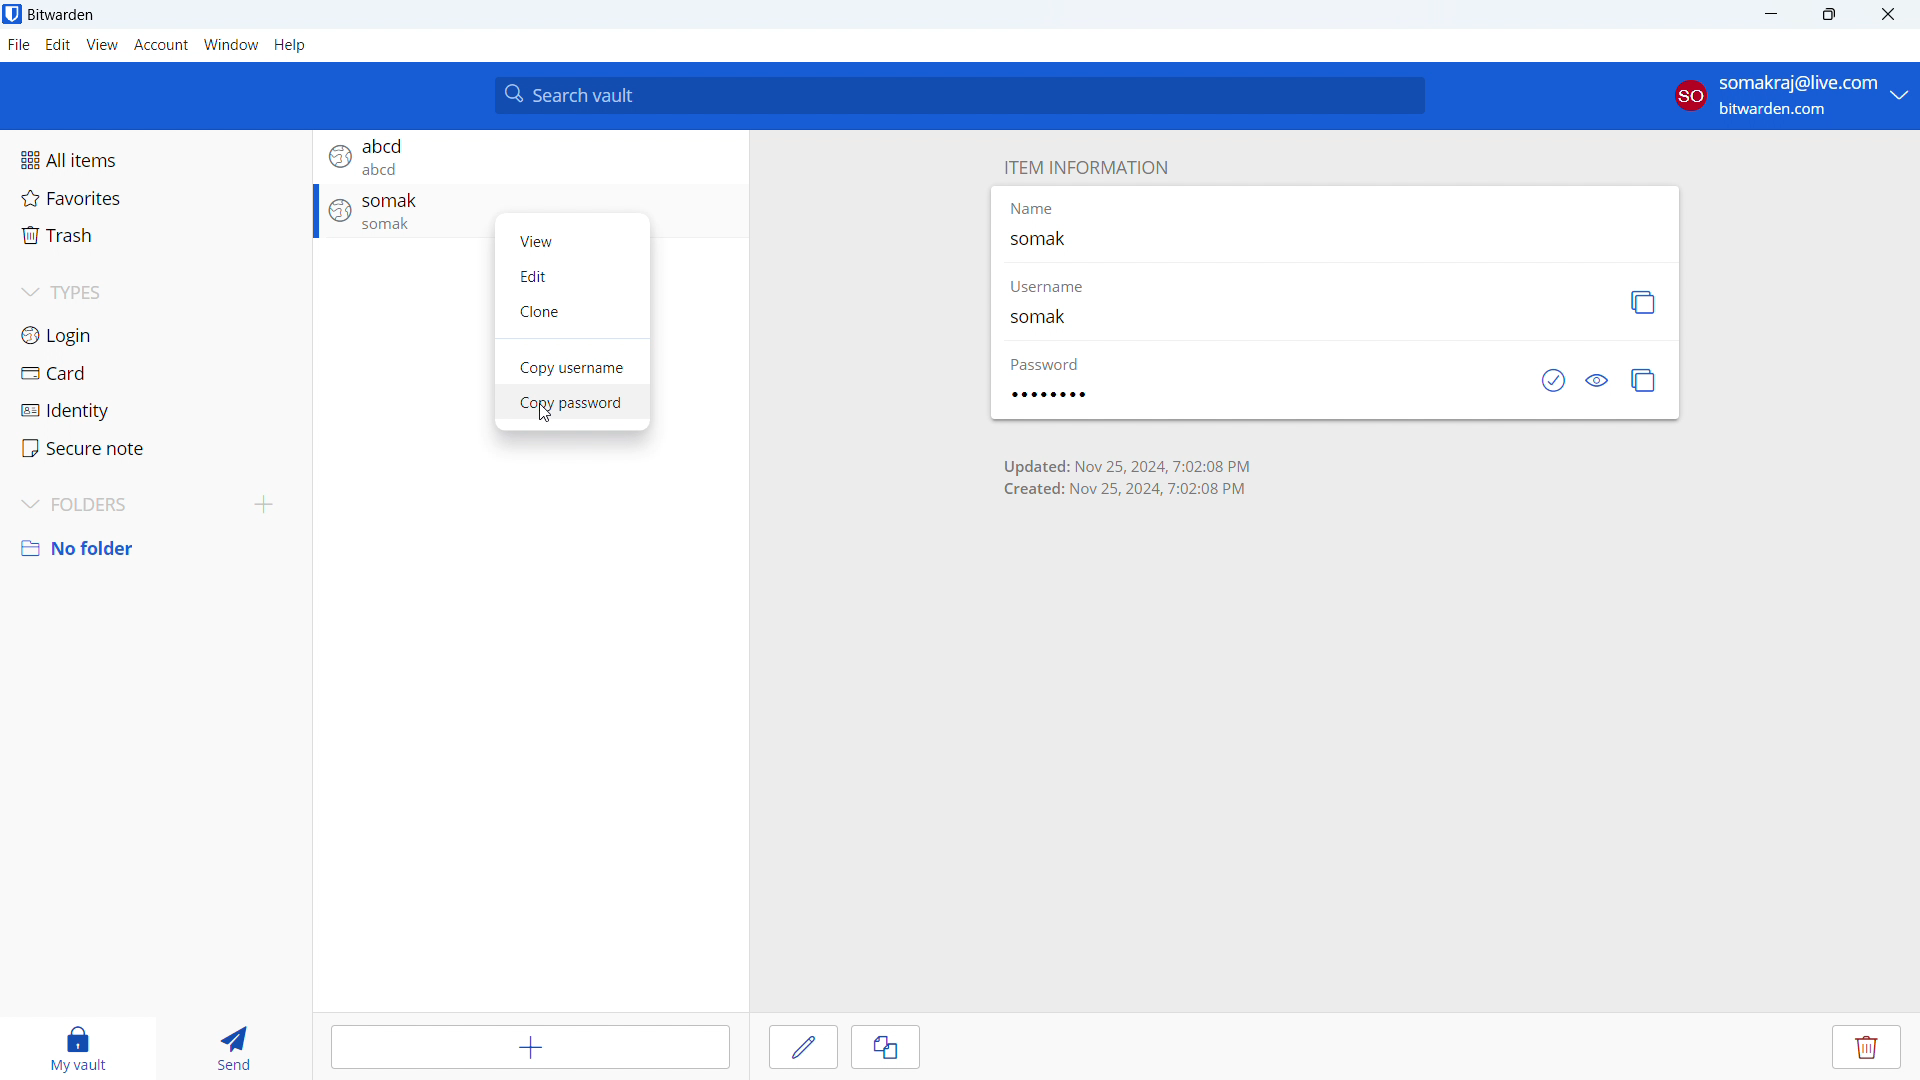  What do you see at coordinates (530, 208) in the screenshot?
I see `login entry with name somak` at bounding box center [530, 208].